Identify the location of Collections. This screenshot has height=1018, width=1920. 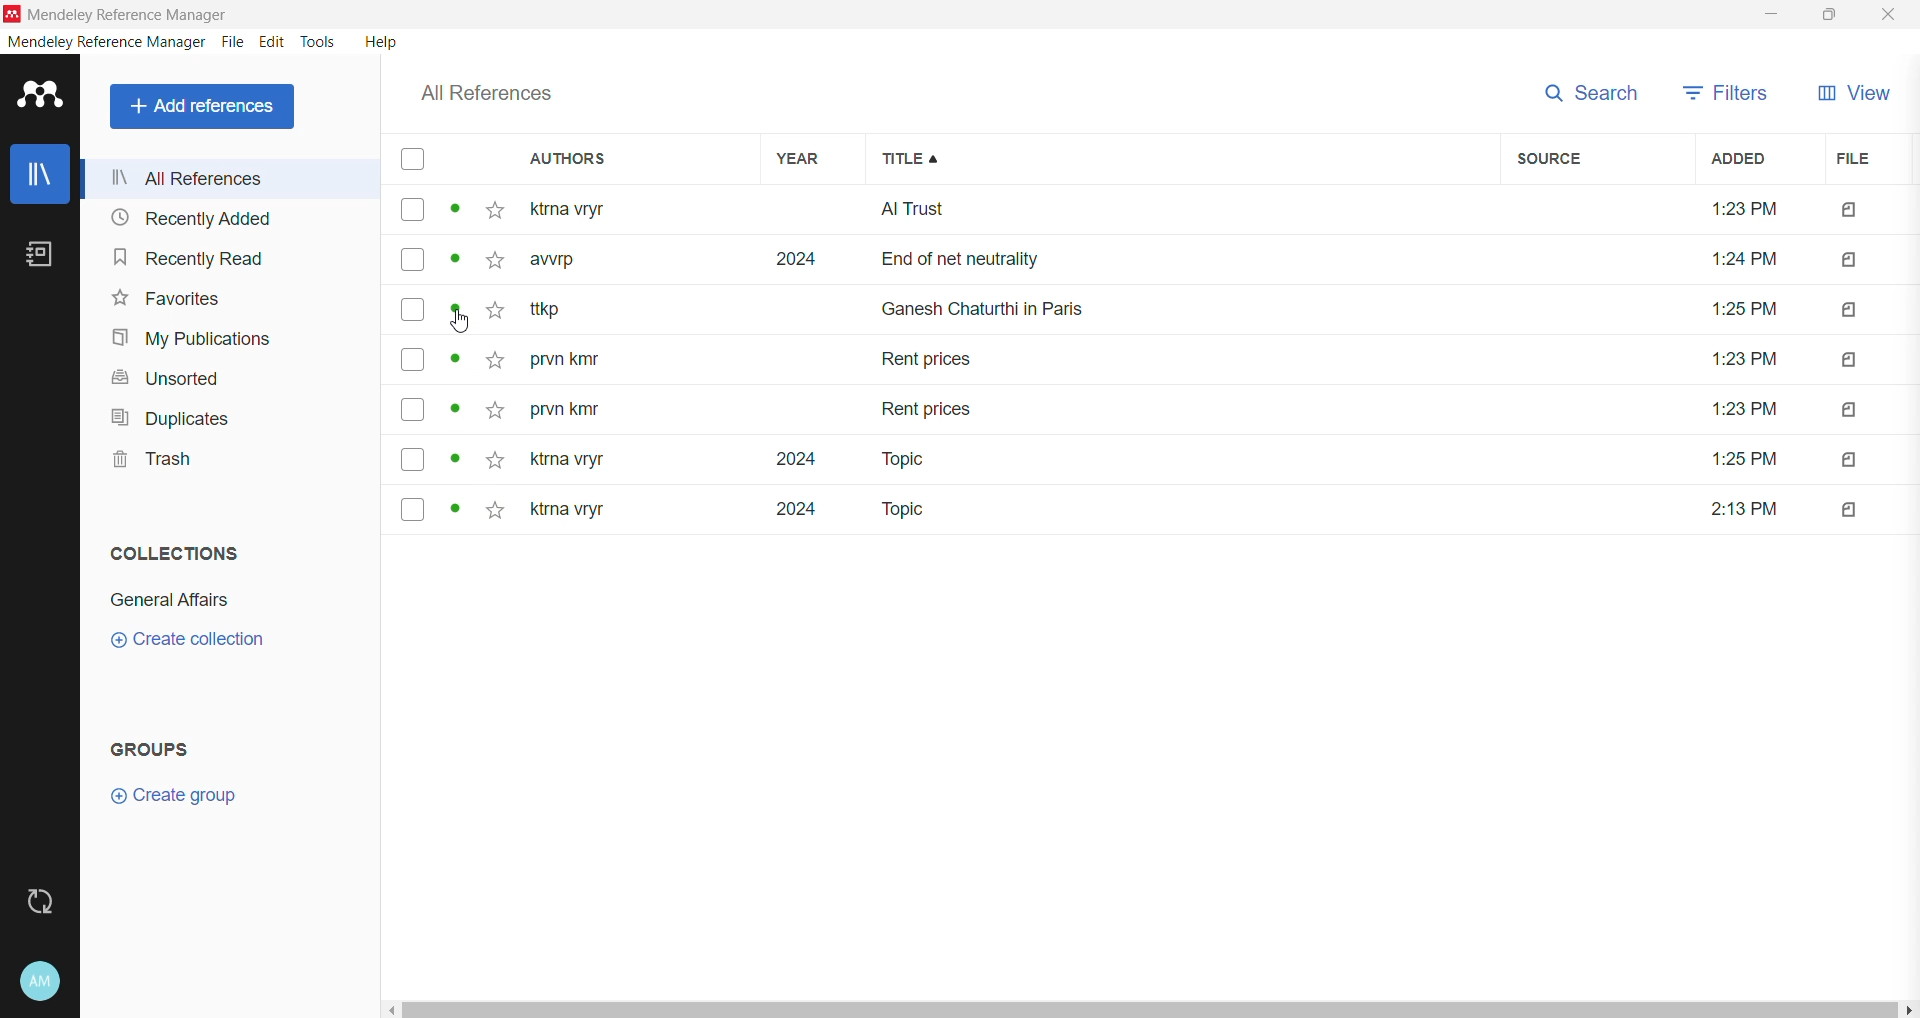
(172, 553).